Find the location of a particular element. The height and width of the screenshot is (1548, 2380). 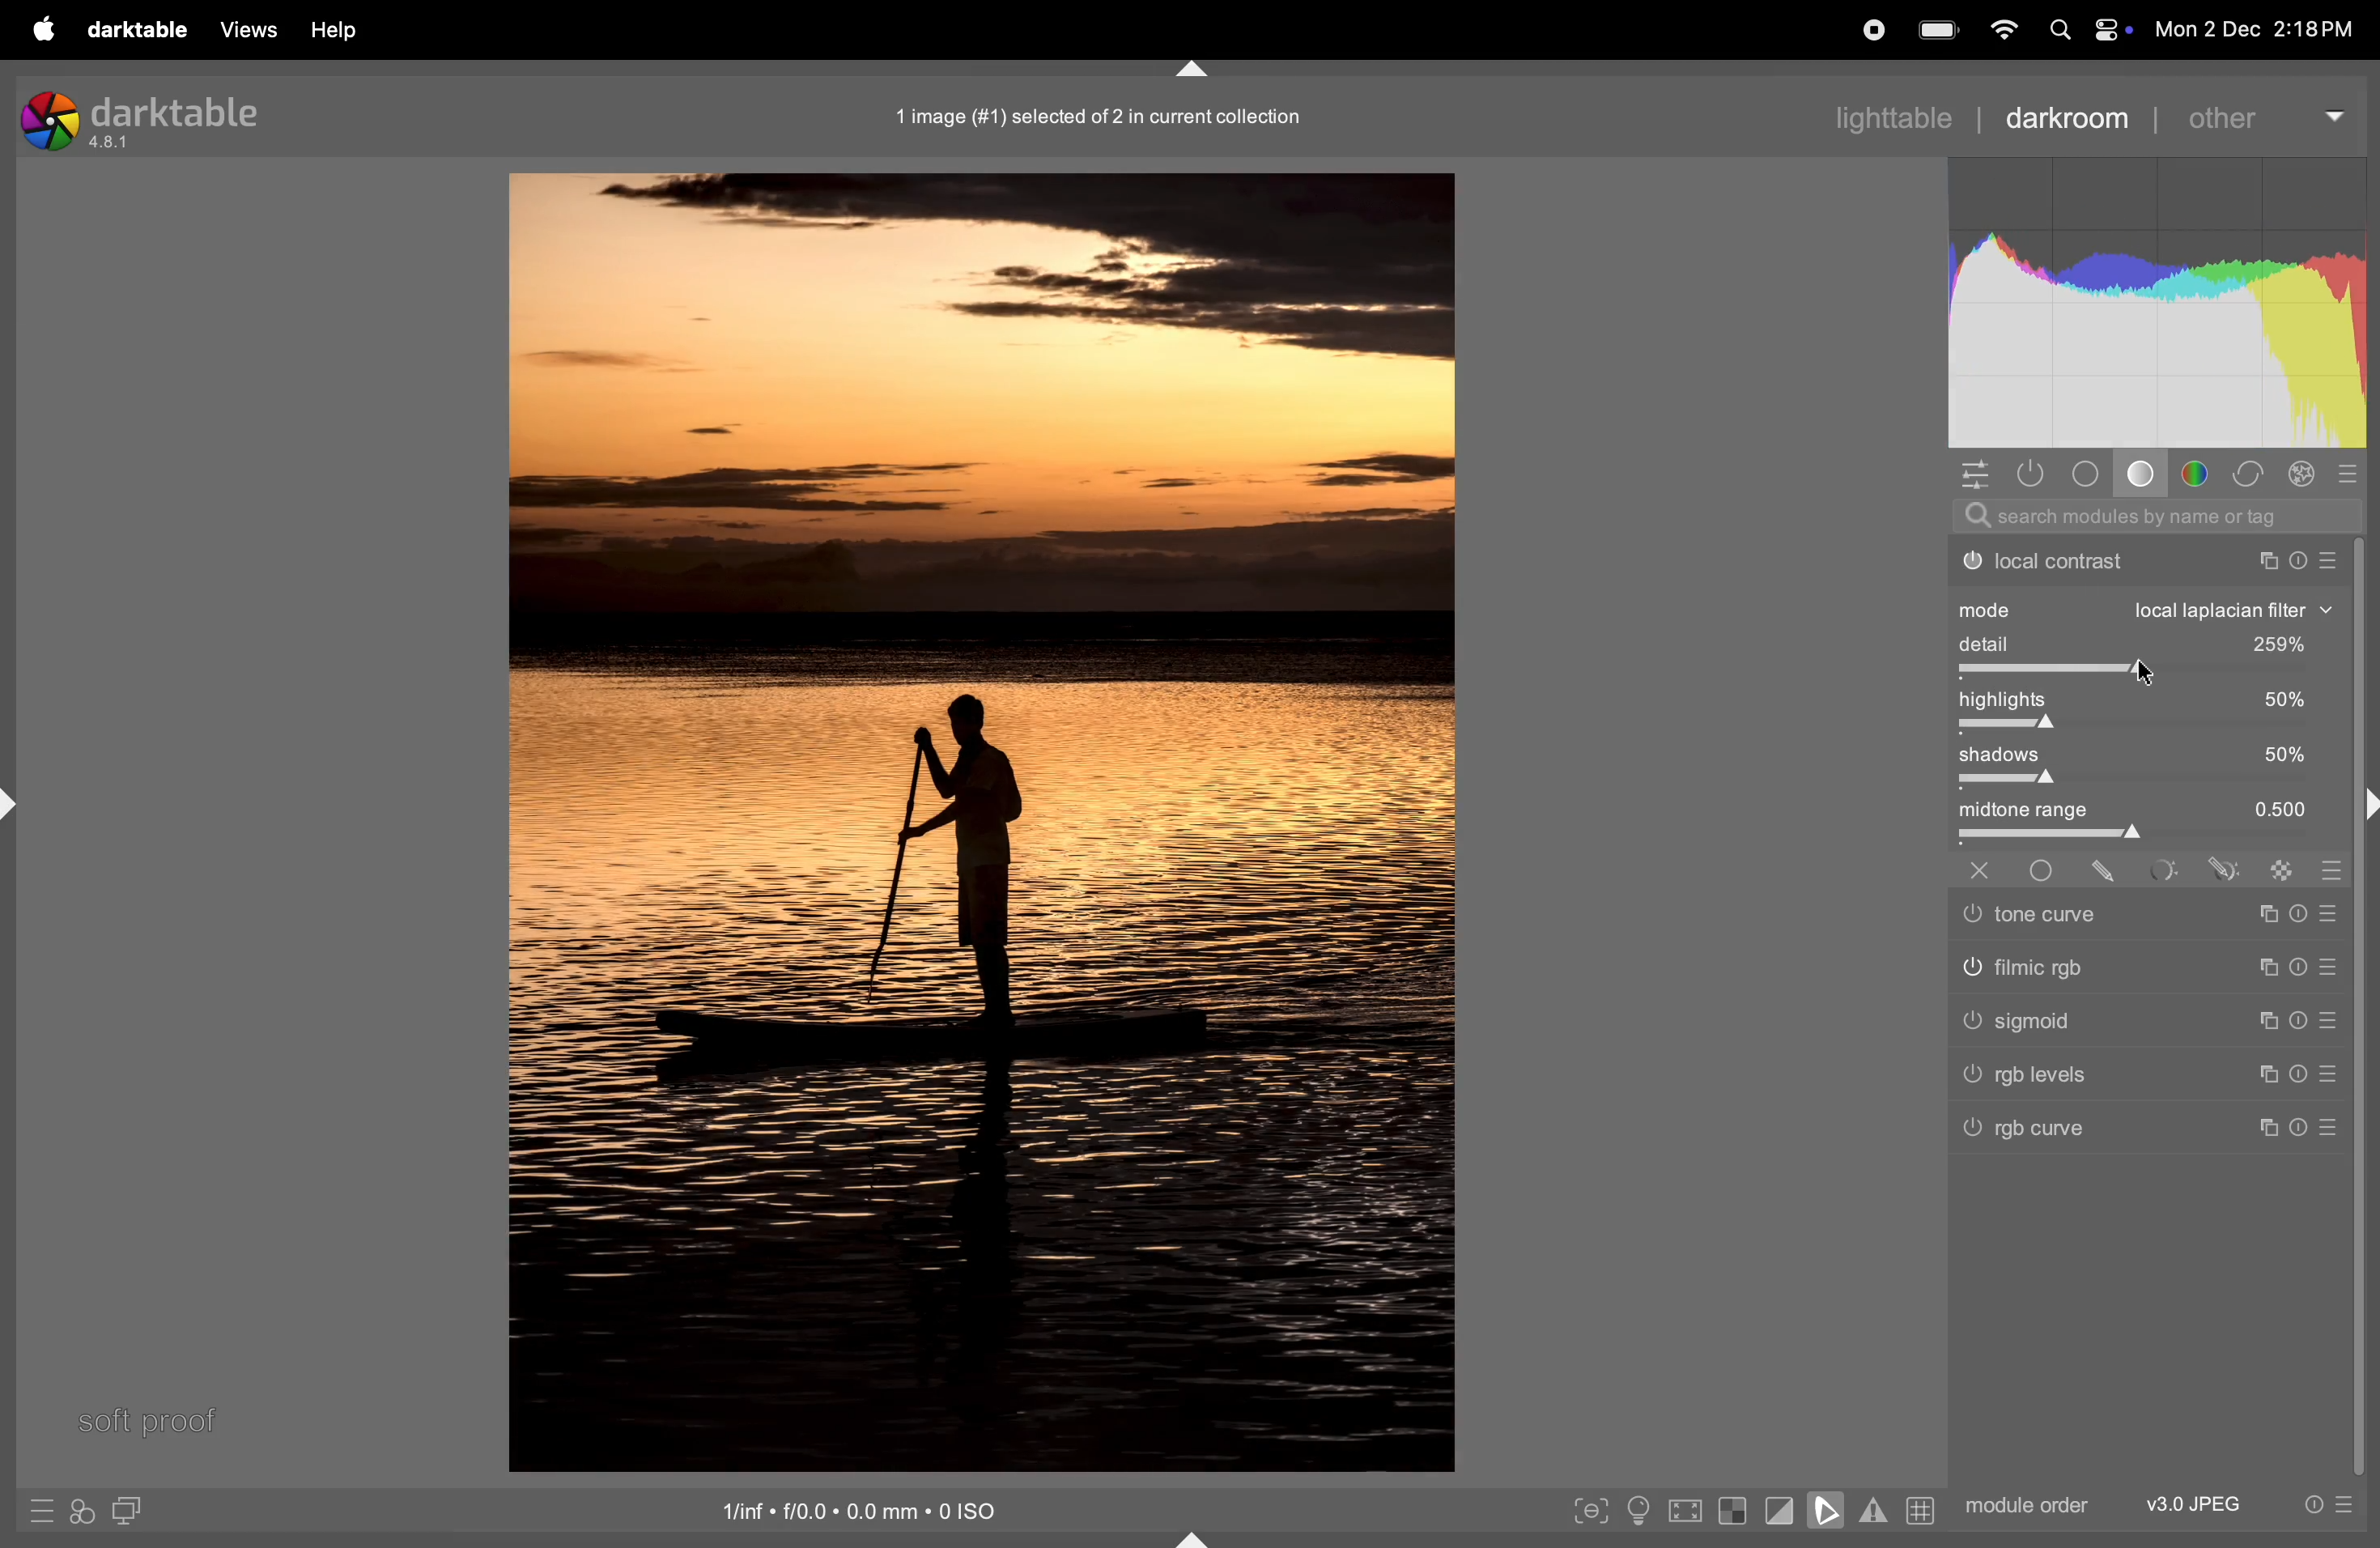

 is located at coordinates (2069, 1077).